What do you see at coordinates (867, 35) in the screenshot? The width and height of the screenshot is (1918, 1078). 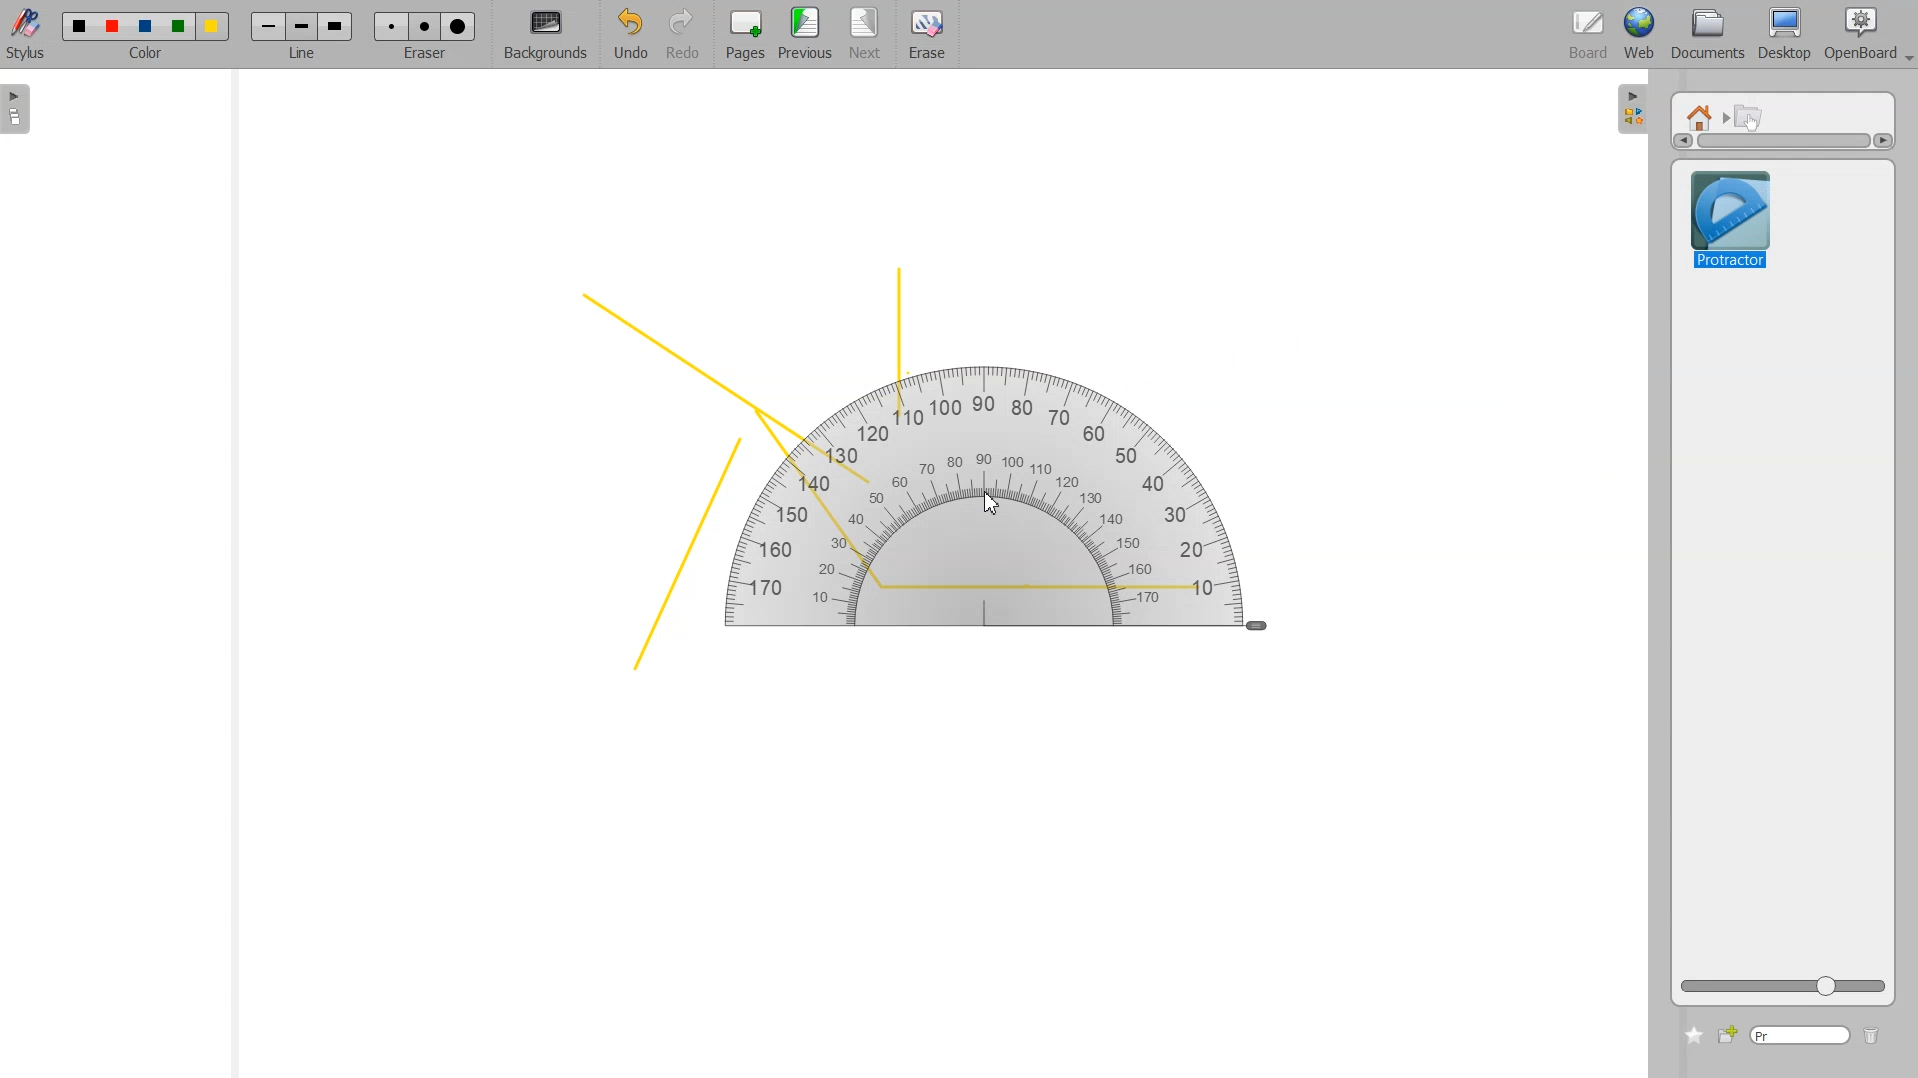 I see `Next` at bounding box center [867, 35].